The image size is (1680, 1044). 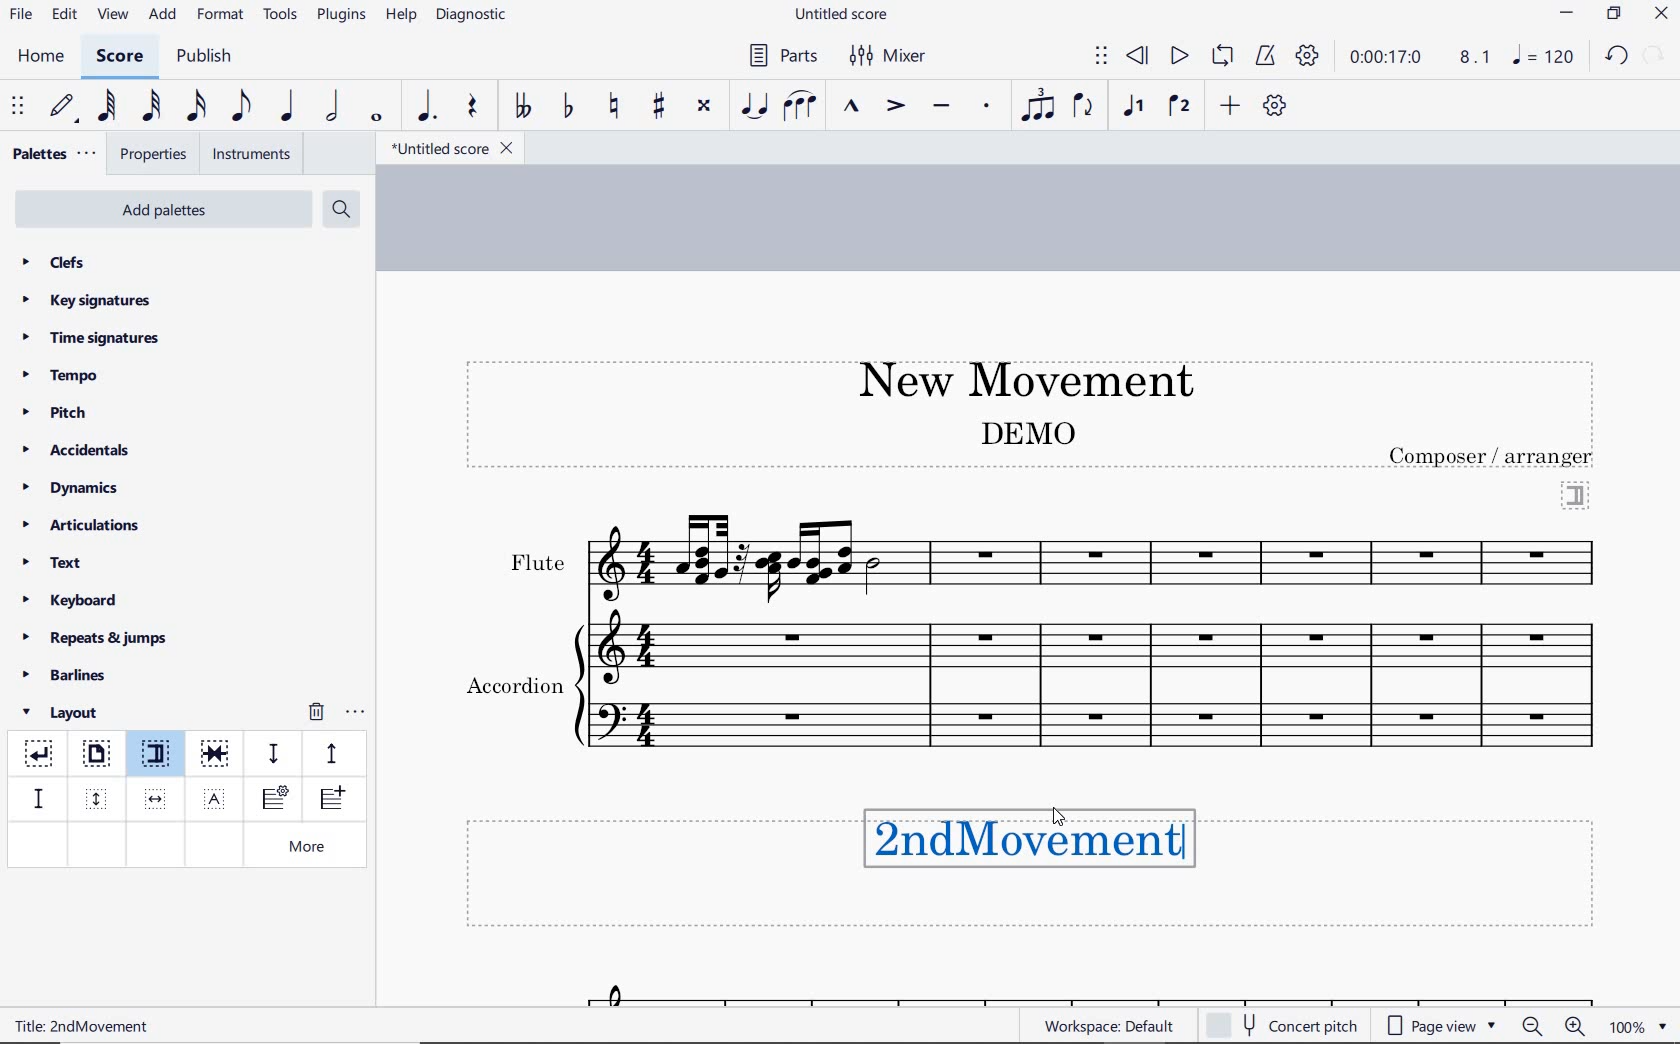 What do you see at coordinates (536, 563) in the screenshot?
I see `text` at bounding box center [536, 563].